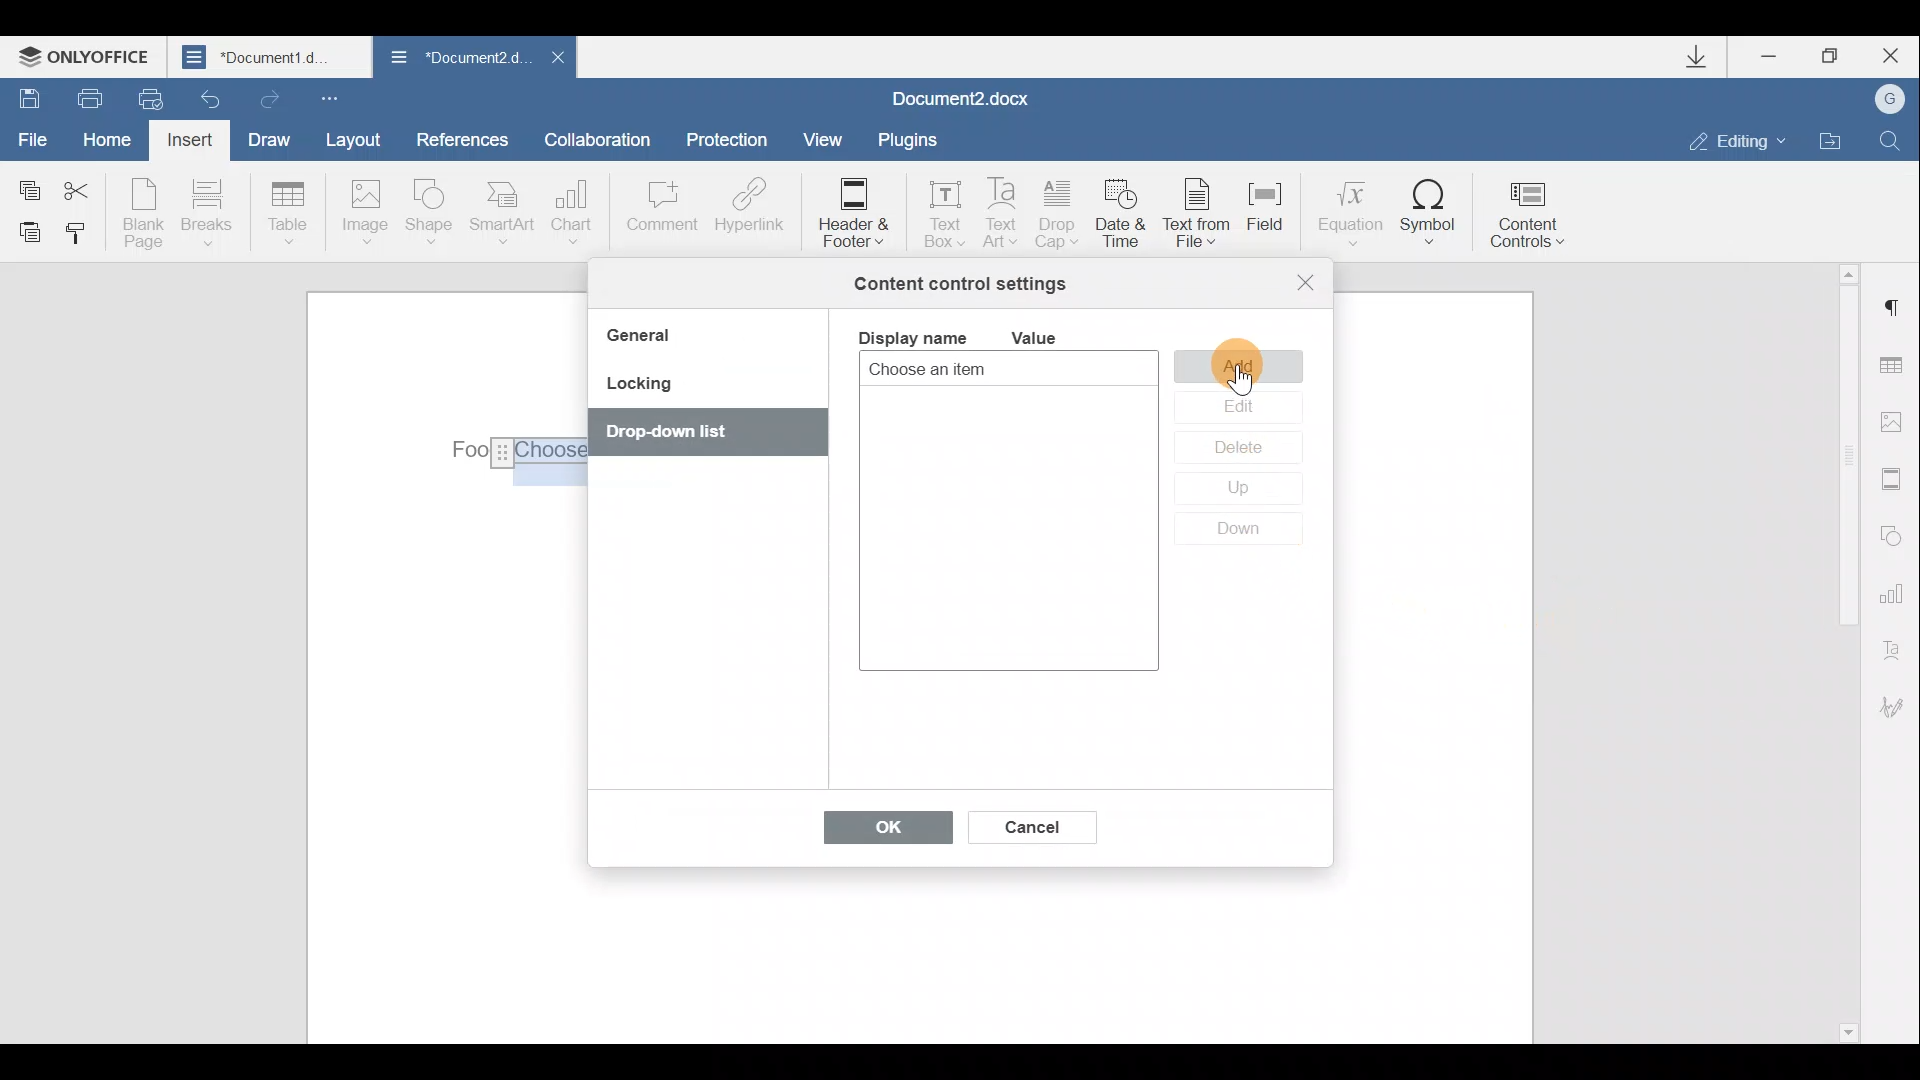 The height and width of the screenshot is (1080, 1920). Describe the element at coordinates (556, 63) in the screenshot. I see `Close` at that location.